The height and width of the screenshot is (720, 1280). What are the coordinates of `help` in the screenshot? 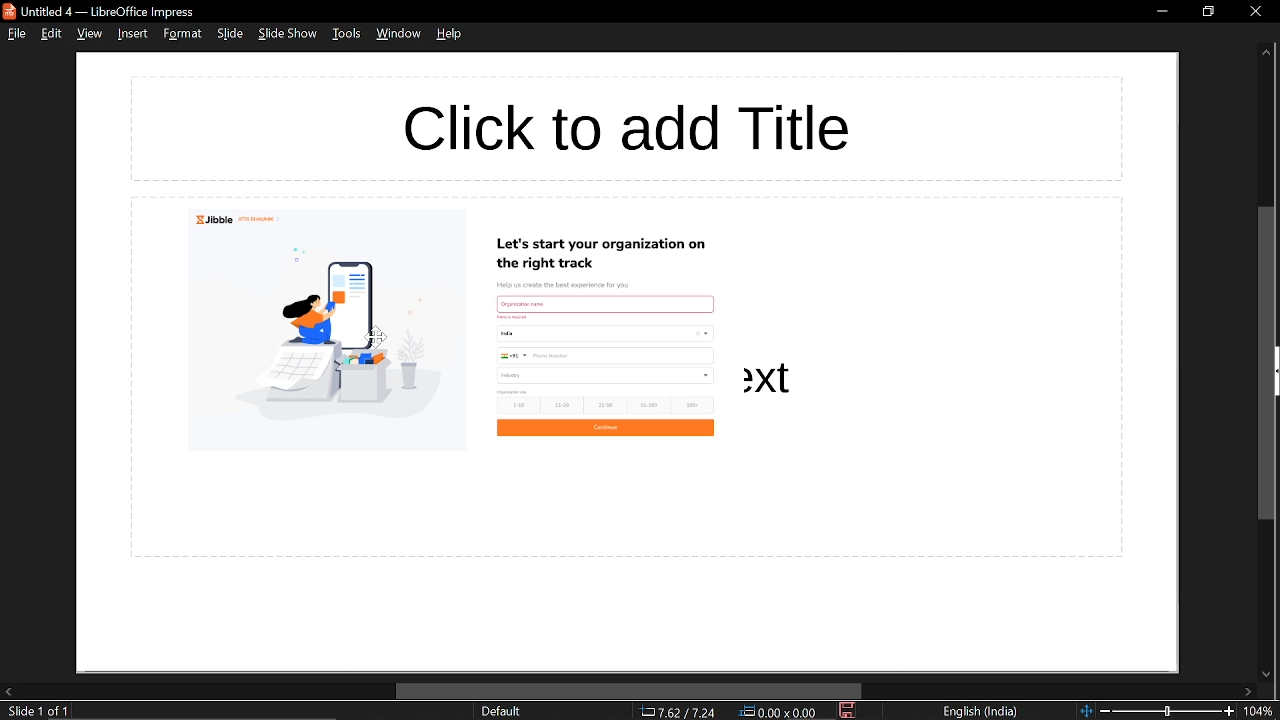 It's located at (451, 34).